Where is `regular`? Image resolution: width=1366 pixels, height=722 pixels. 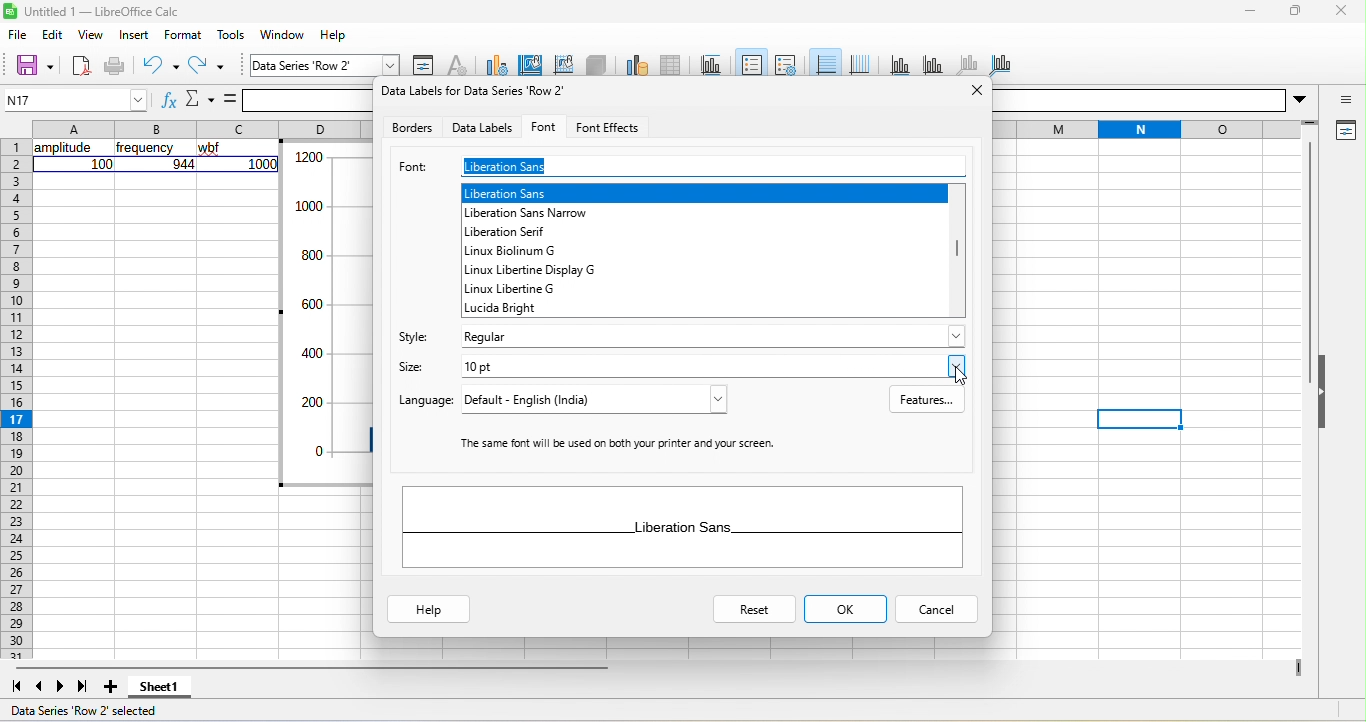 regular is located at coordinates (709, 333).